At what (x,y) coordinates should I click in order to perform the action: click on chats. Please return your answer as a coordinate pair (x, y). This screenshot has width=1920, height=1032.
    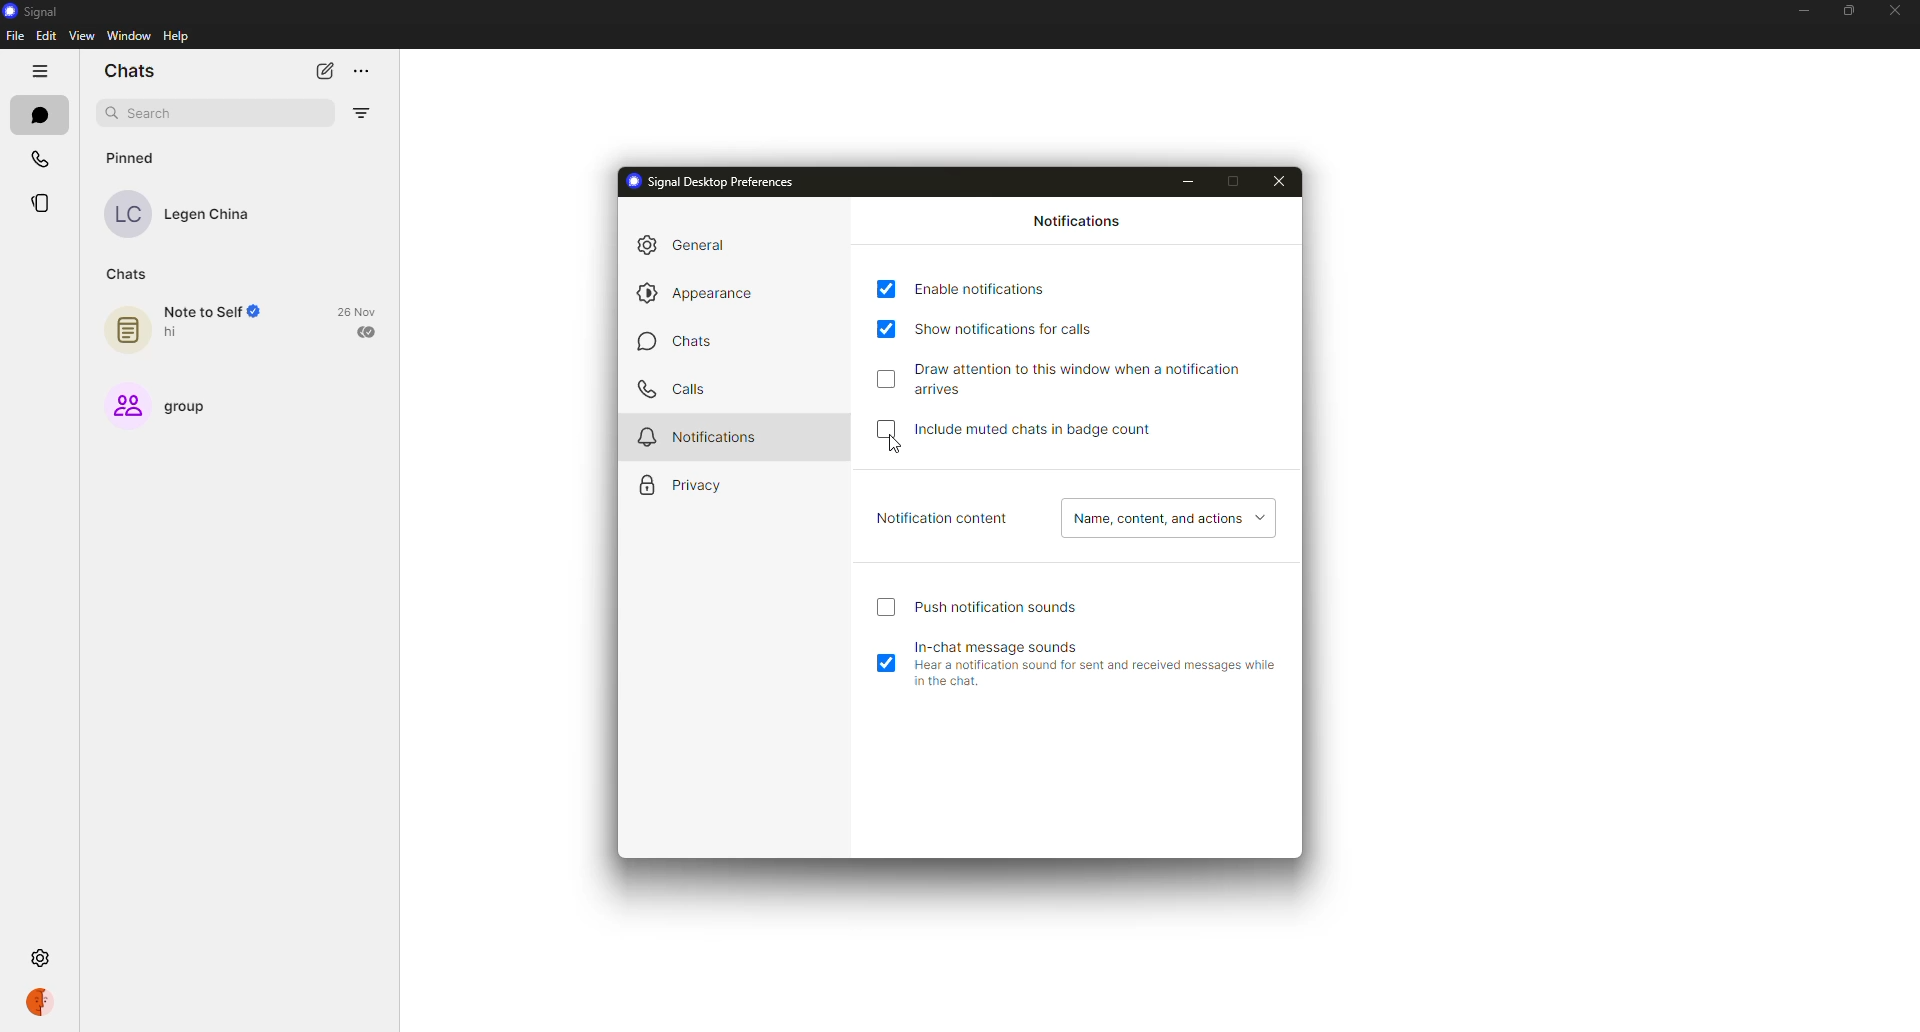
    Looking at the image, I should click on (673, 346).